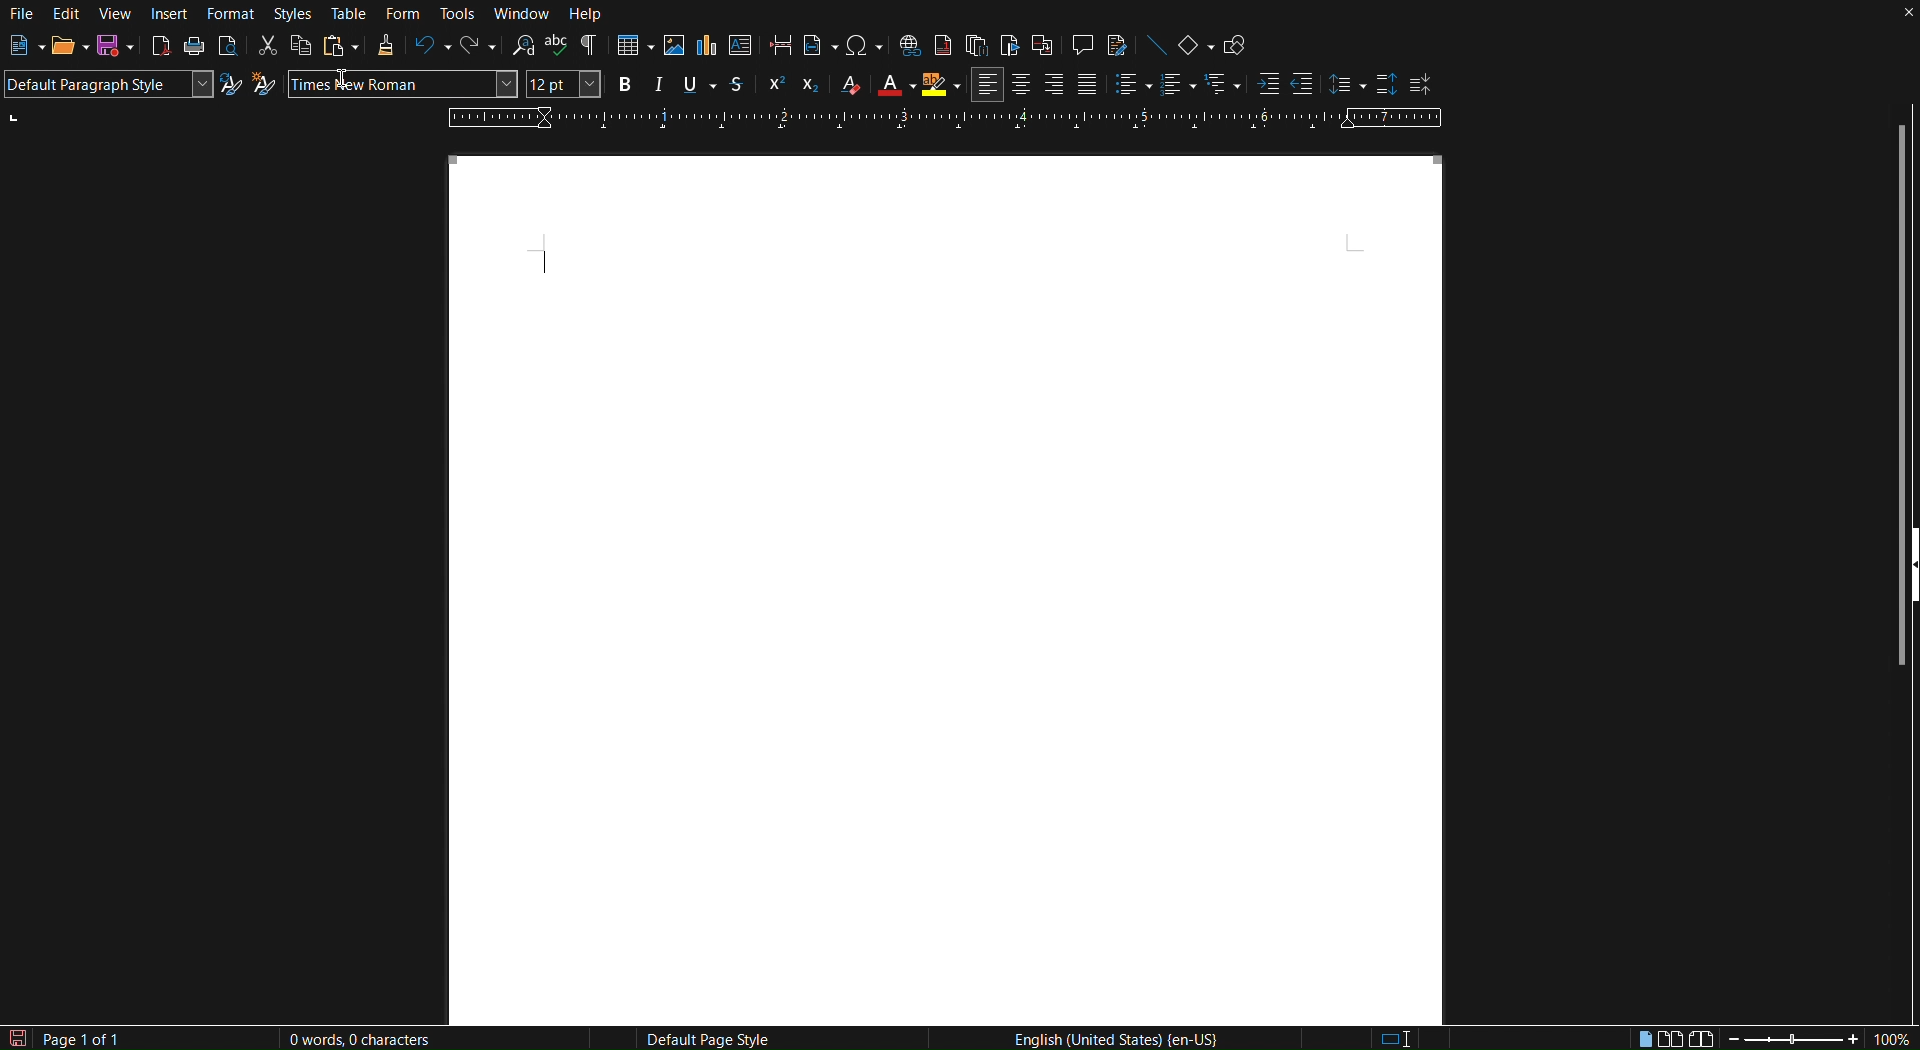 This screenshot has height=1050, width=1920. What do you see at coordinates (975, 48) in the screenshot?
I see `Insert Endnote` at bounding box center [975, 48].